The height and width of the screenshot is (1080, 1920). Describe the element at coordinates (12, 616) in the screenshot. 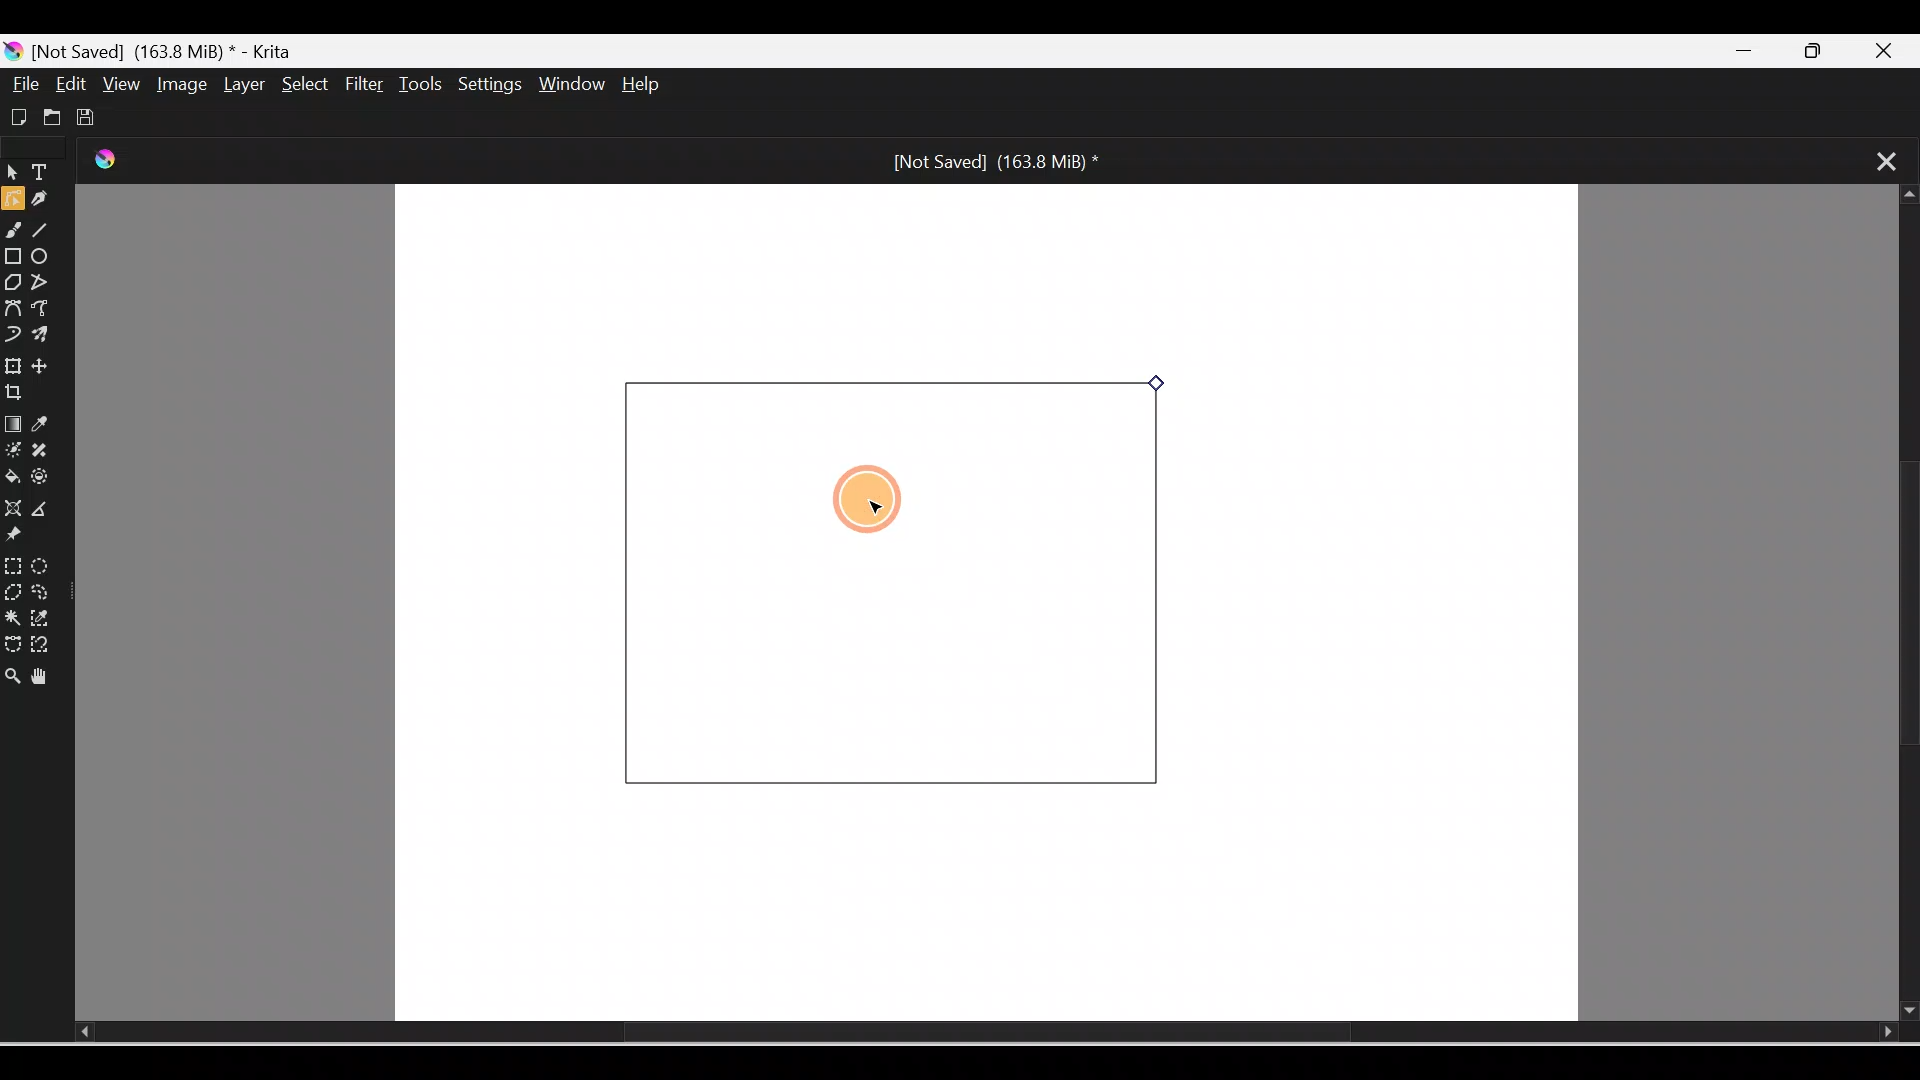

I see `Contiguous selection tool` at that location.